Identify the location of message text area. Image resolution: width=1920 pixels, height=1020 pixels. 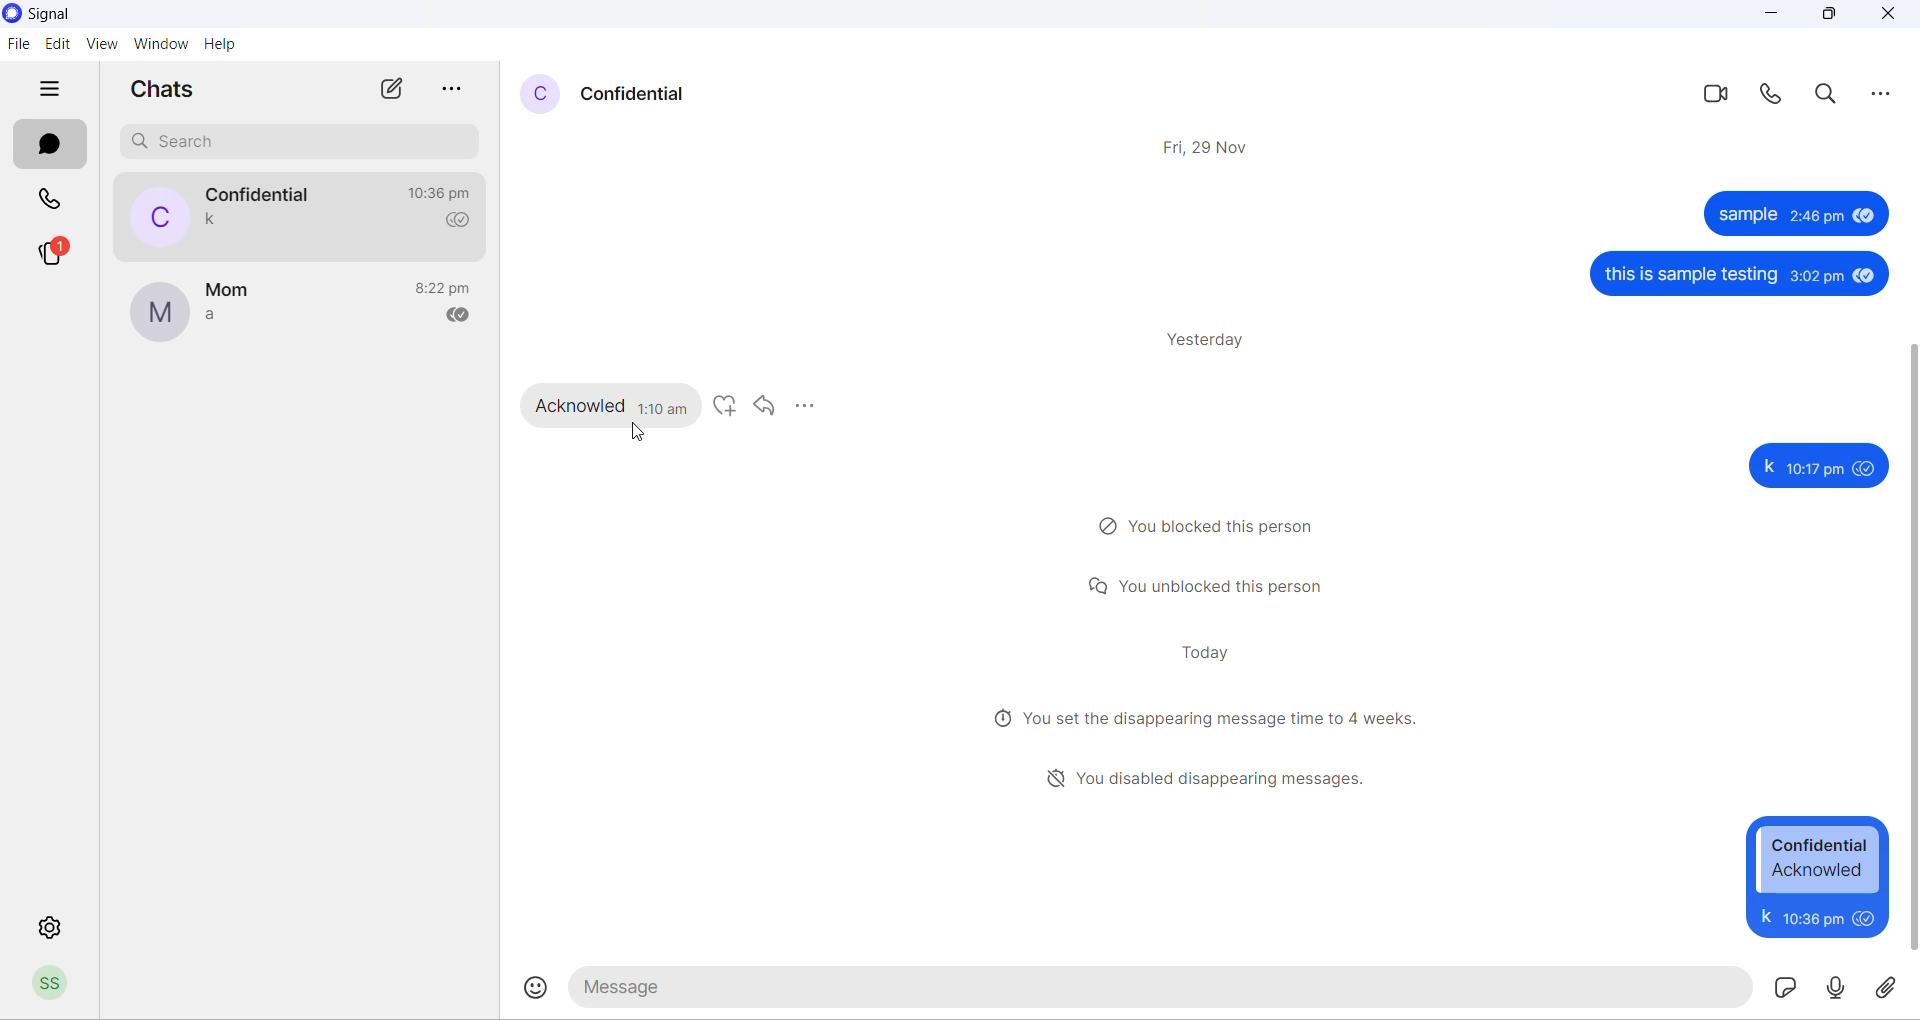
(1166, 985).